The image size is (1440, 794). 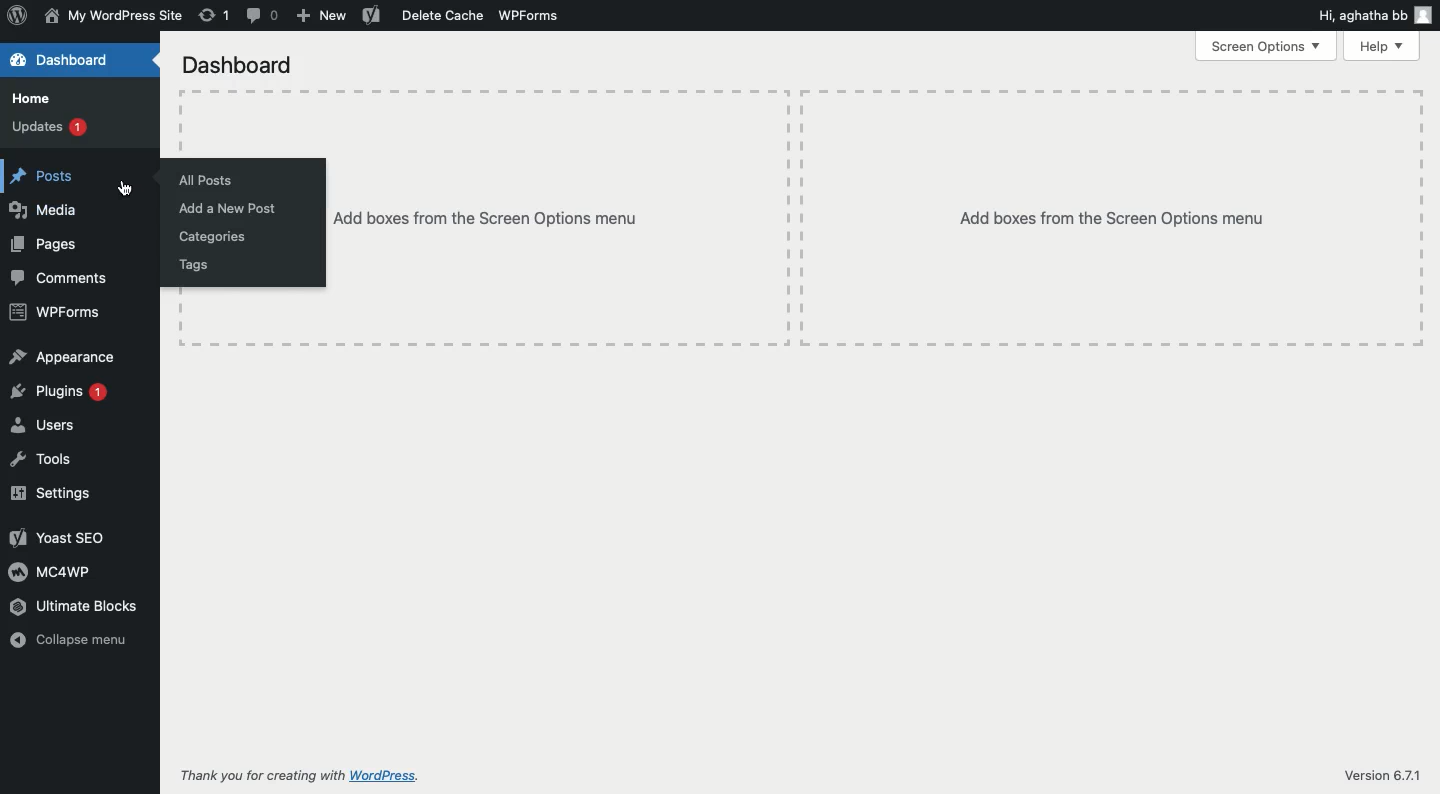 What do you see at coordinates (201, 268) in the screenshot?
I see `Tags` at bounding box center [201, 268].